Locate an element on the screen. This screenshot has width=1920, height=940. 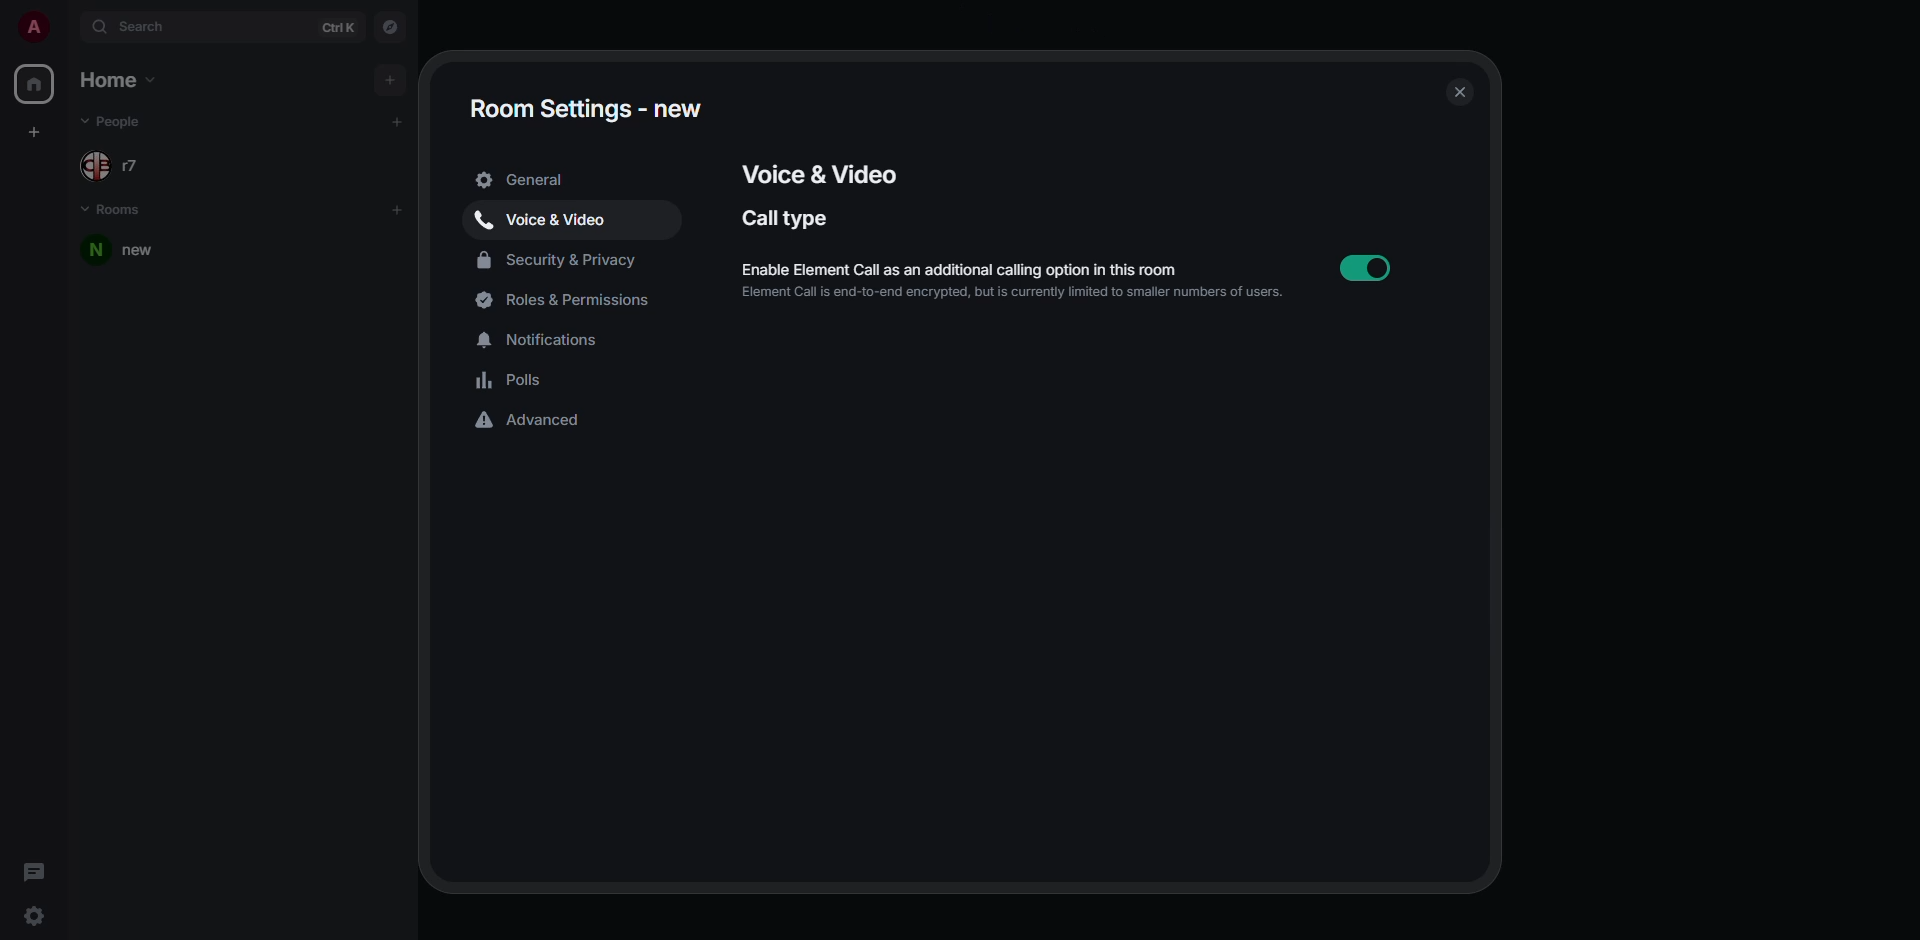
notifications is located at coordinates (548, 338).